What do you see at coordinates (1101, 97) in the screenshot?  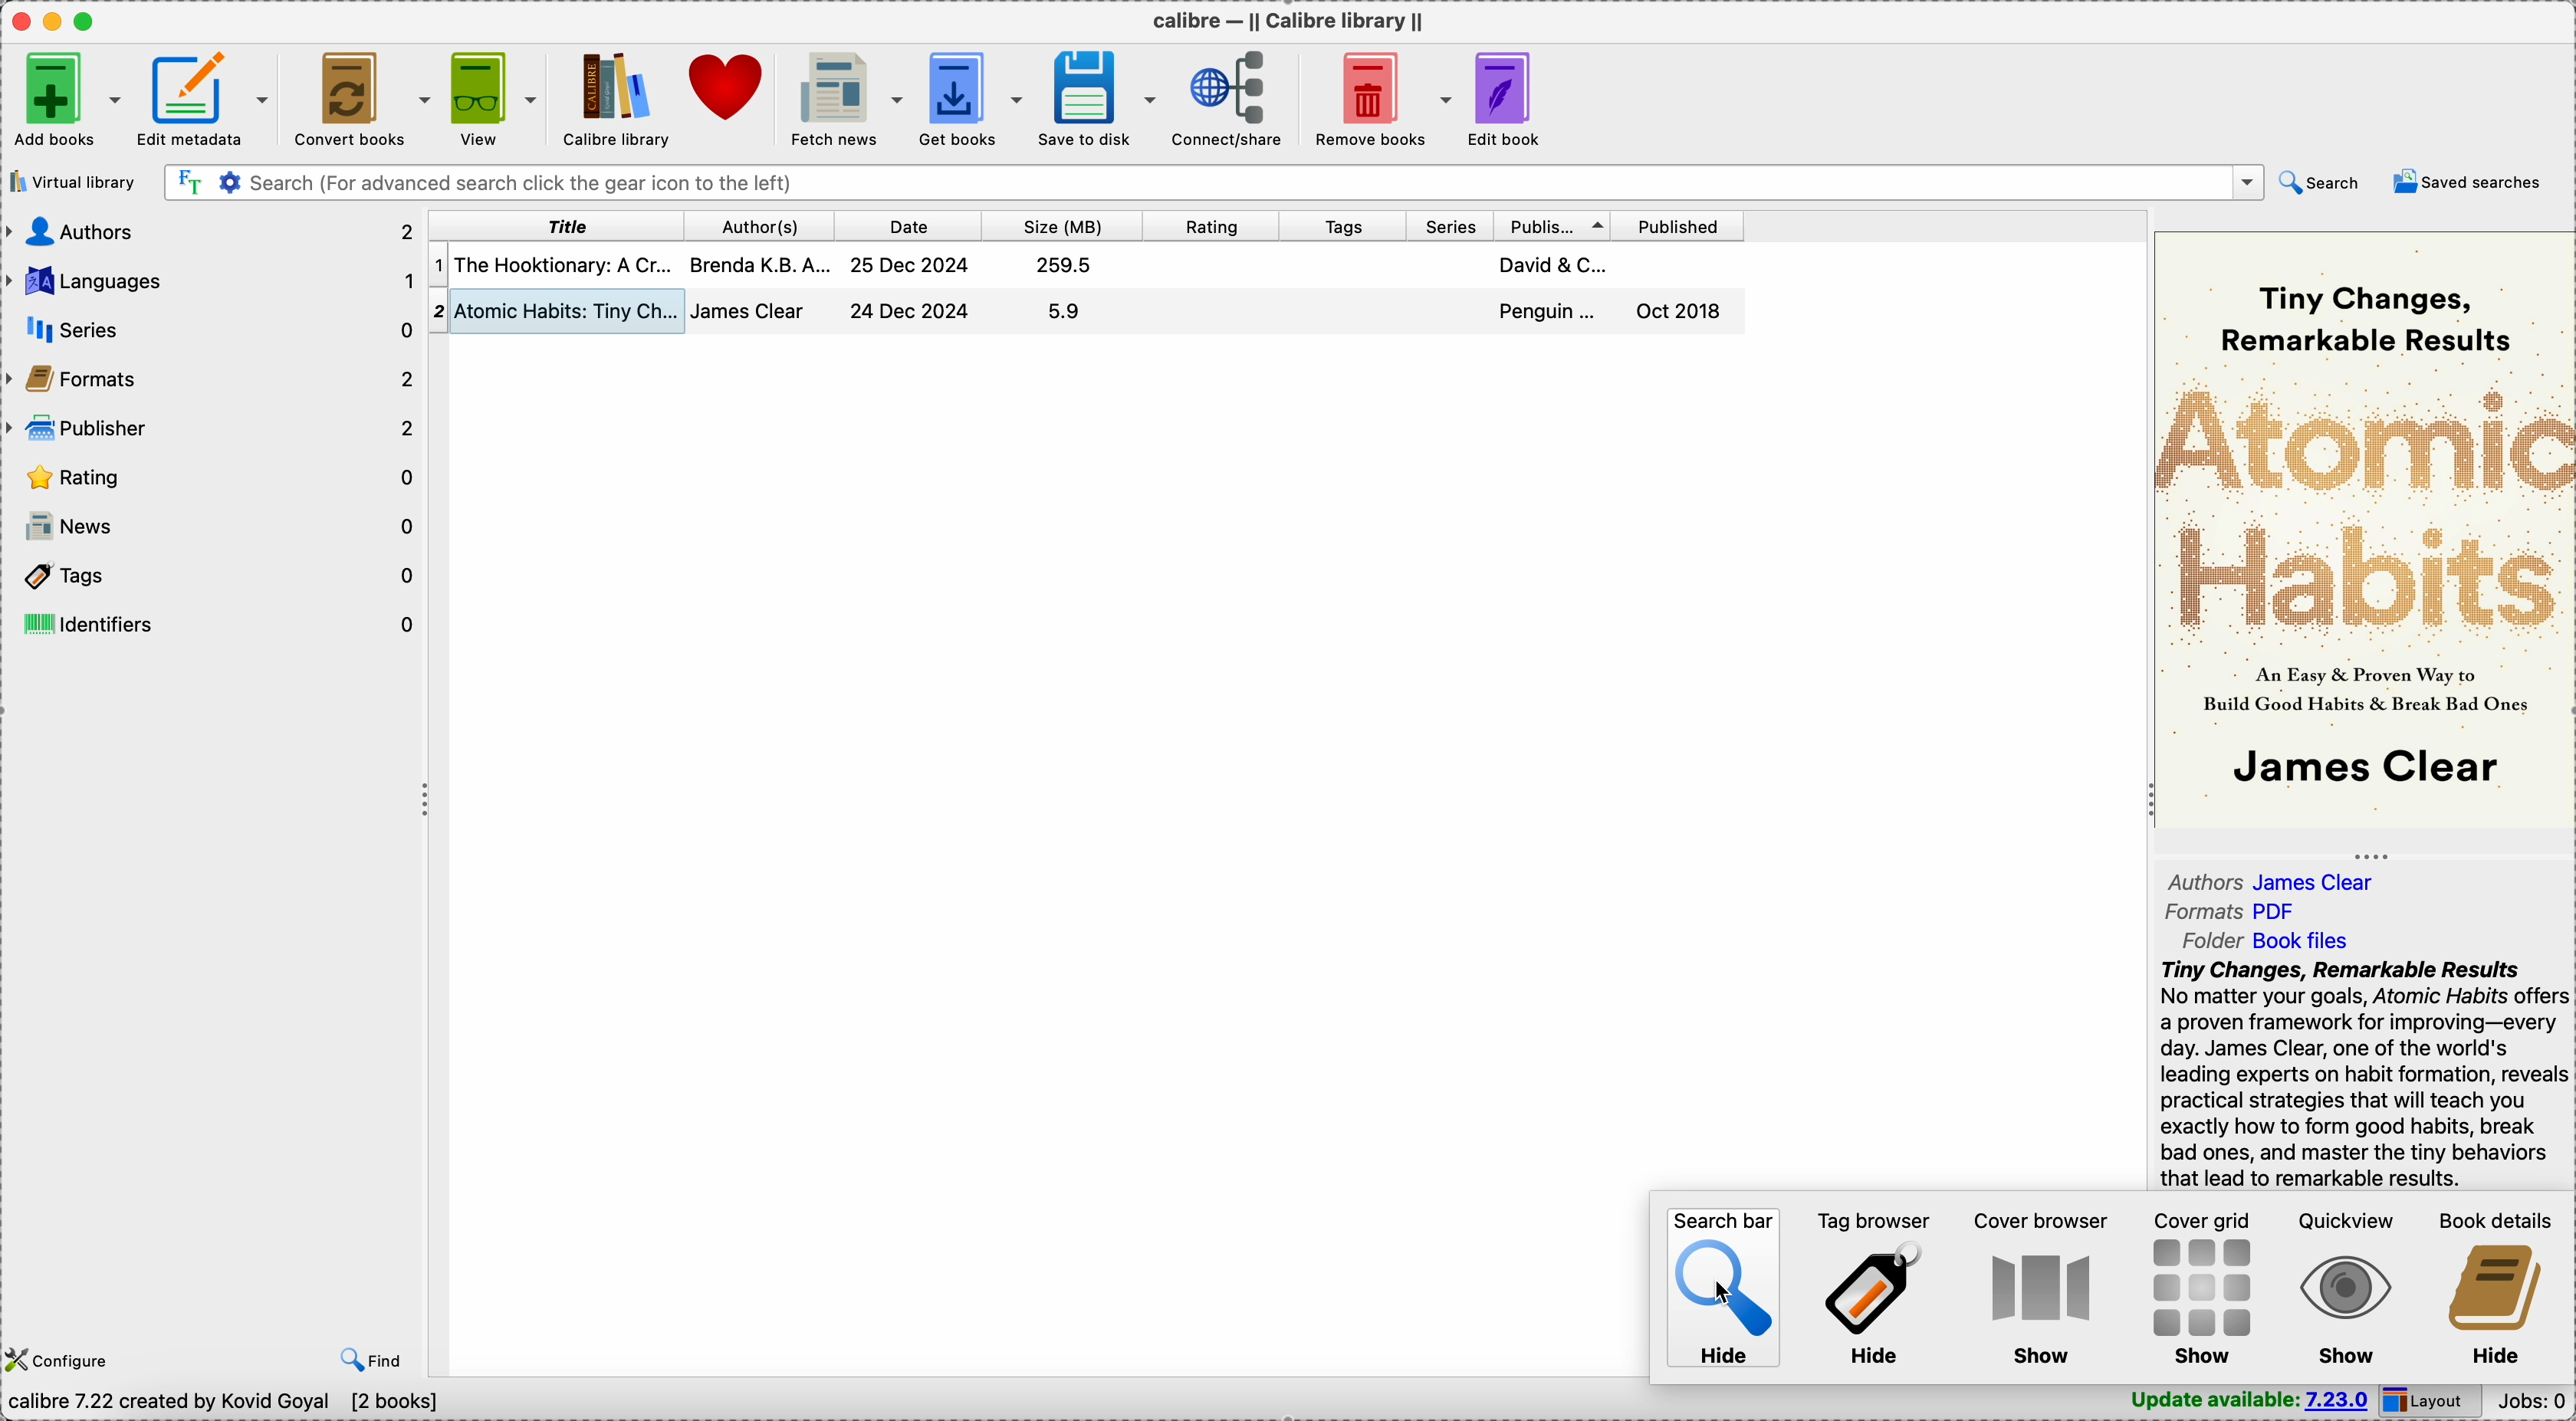 I see `save to disk` at bounding box center [1101, 97].